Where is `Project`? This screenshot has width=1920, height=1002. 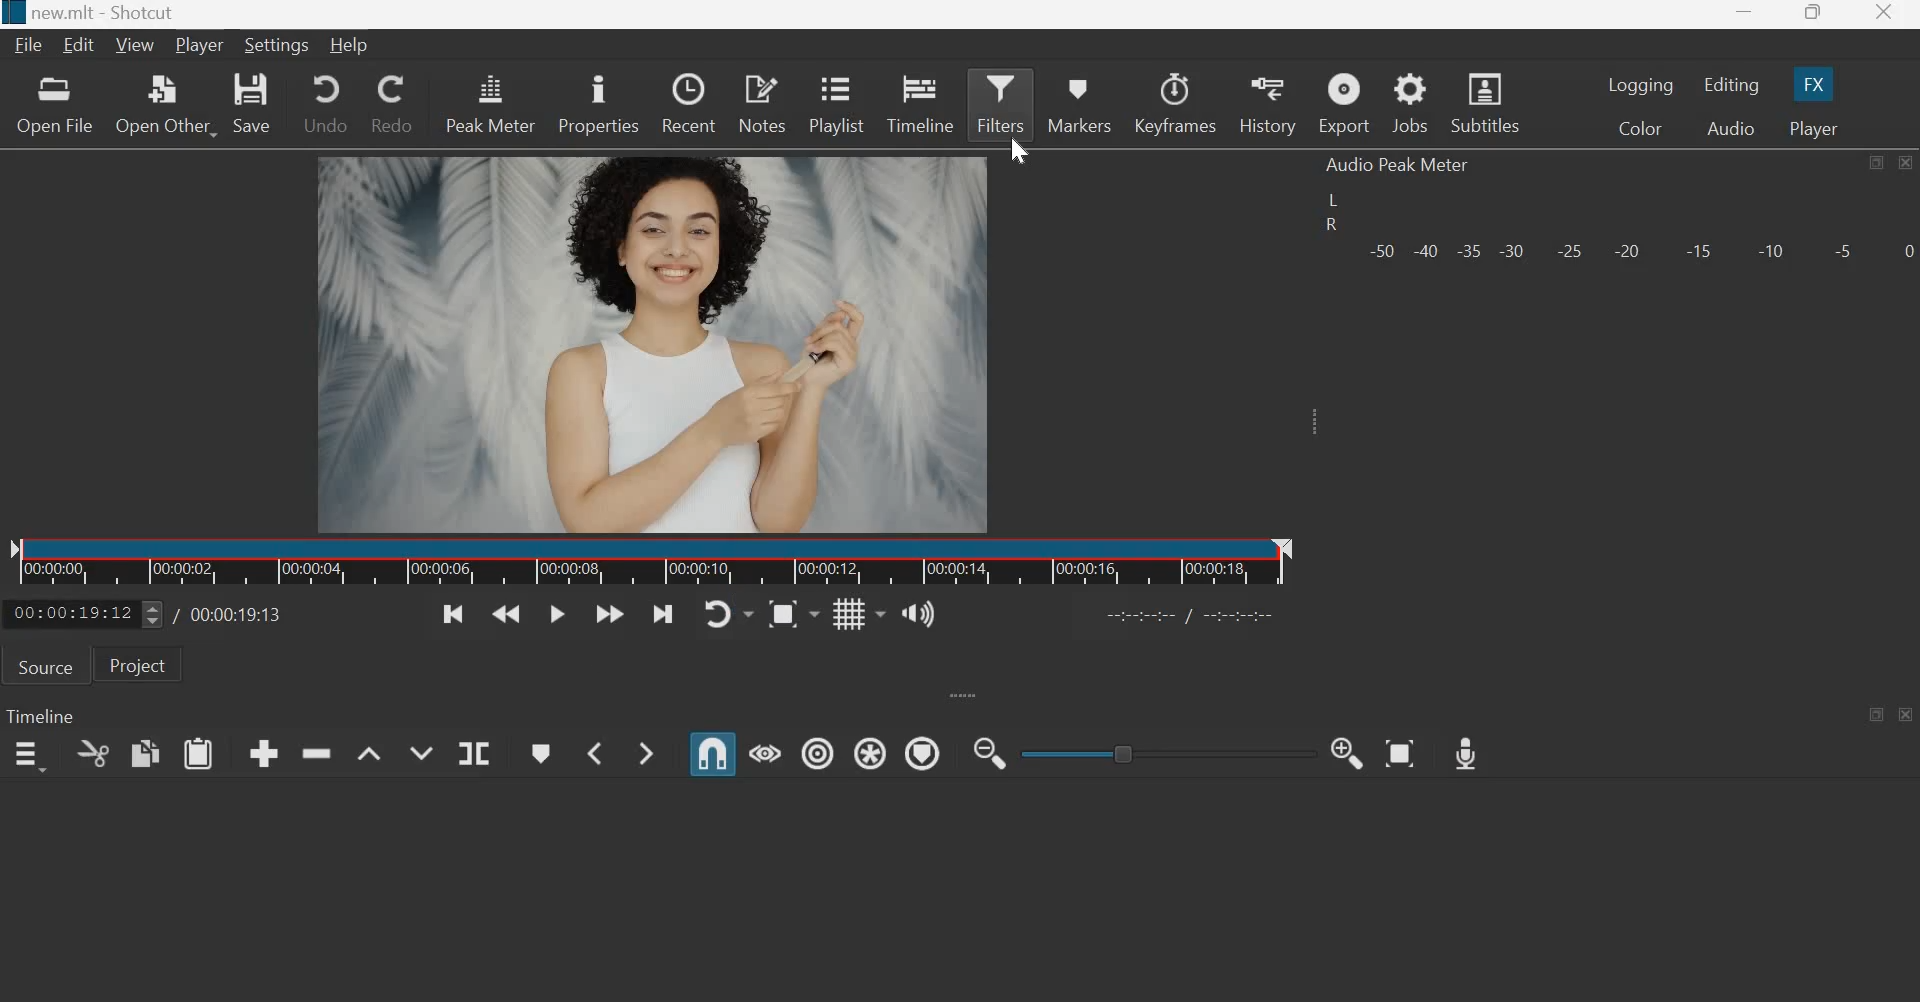
Project is located at coordinates (140, 664).